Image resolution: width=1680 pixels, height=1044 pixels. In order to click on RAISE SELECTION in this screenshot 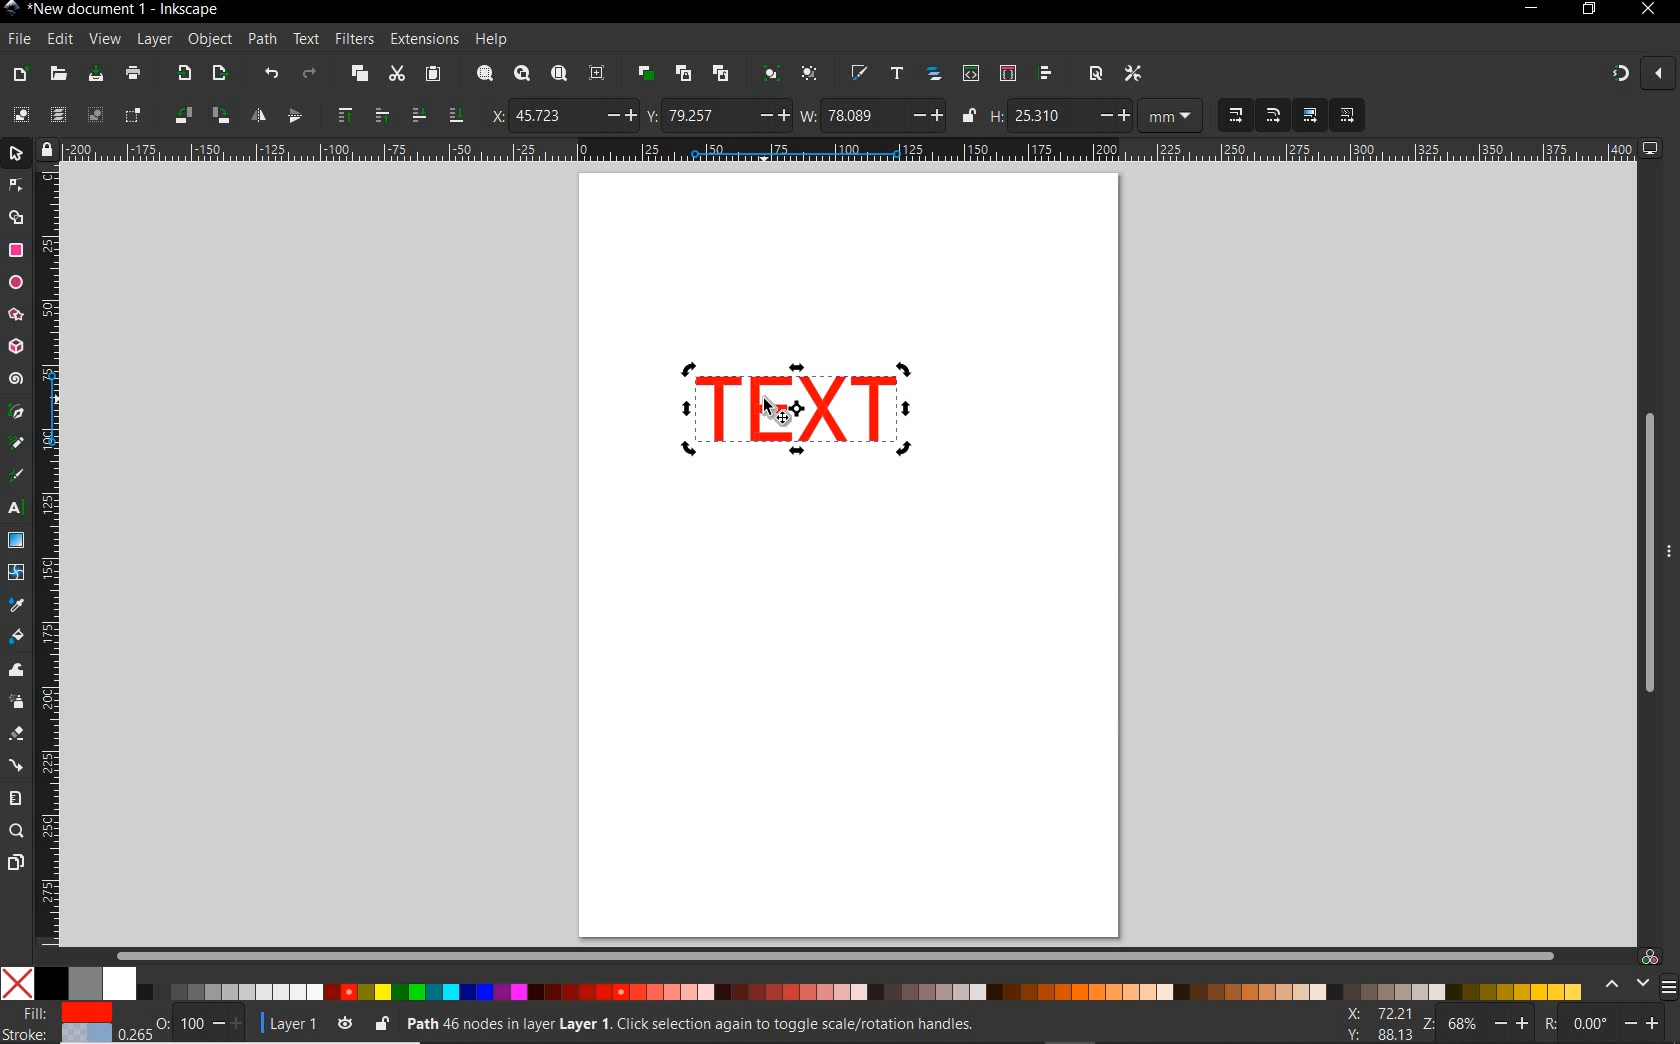, I will do `click(357, 114)`.